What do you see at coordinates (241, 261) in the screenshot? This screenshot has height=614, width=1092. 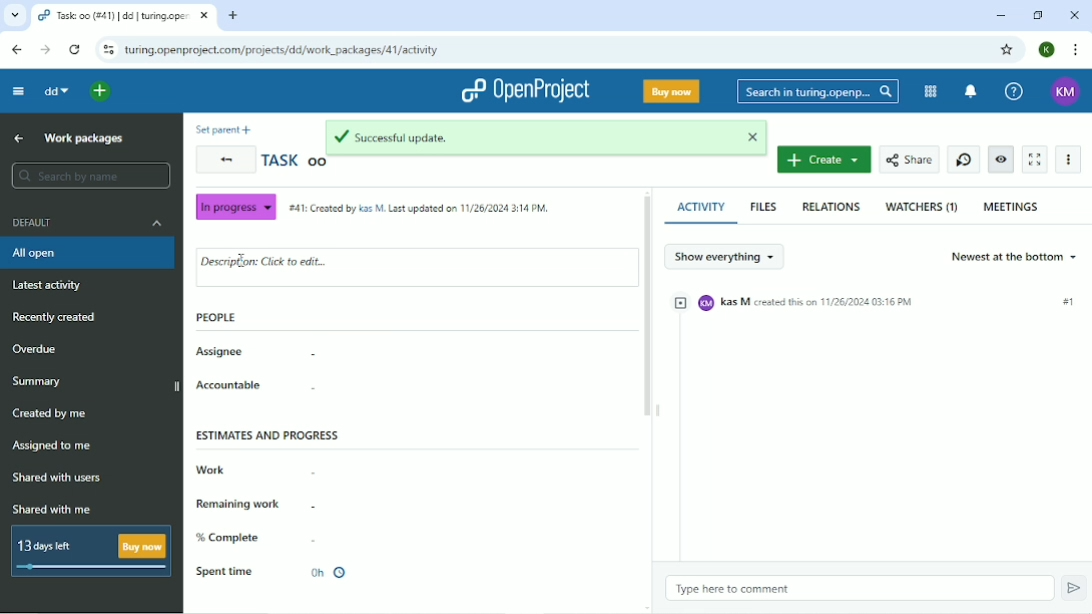 I see `typing cursor` at bounding box center [241, 261].